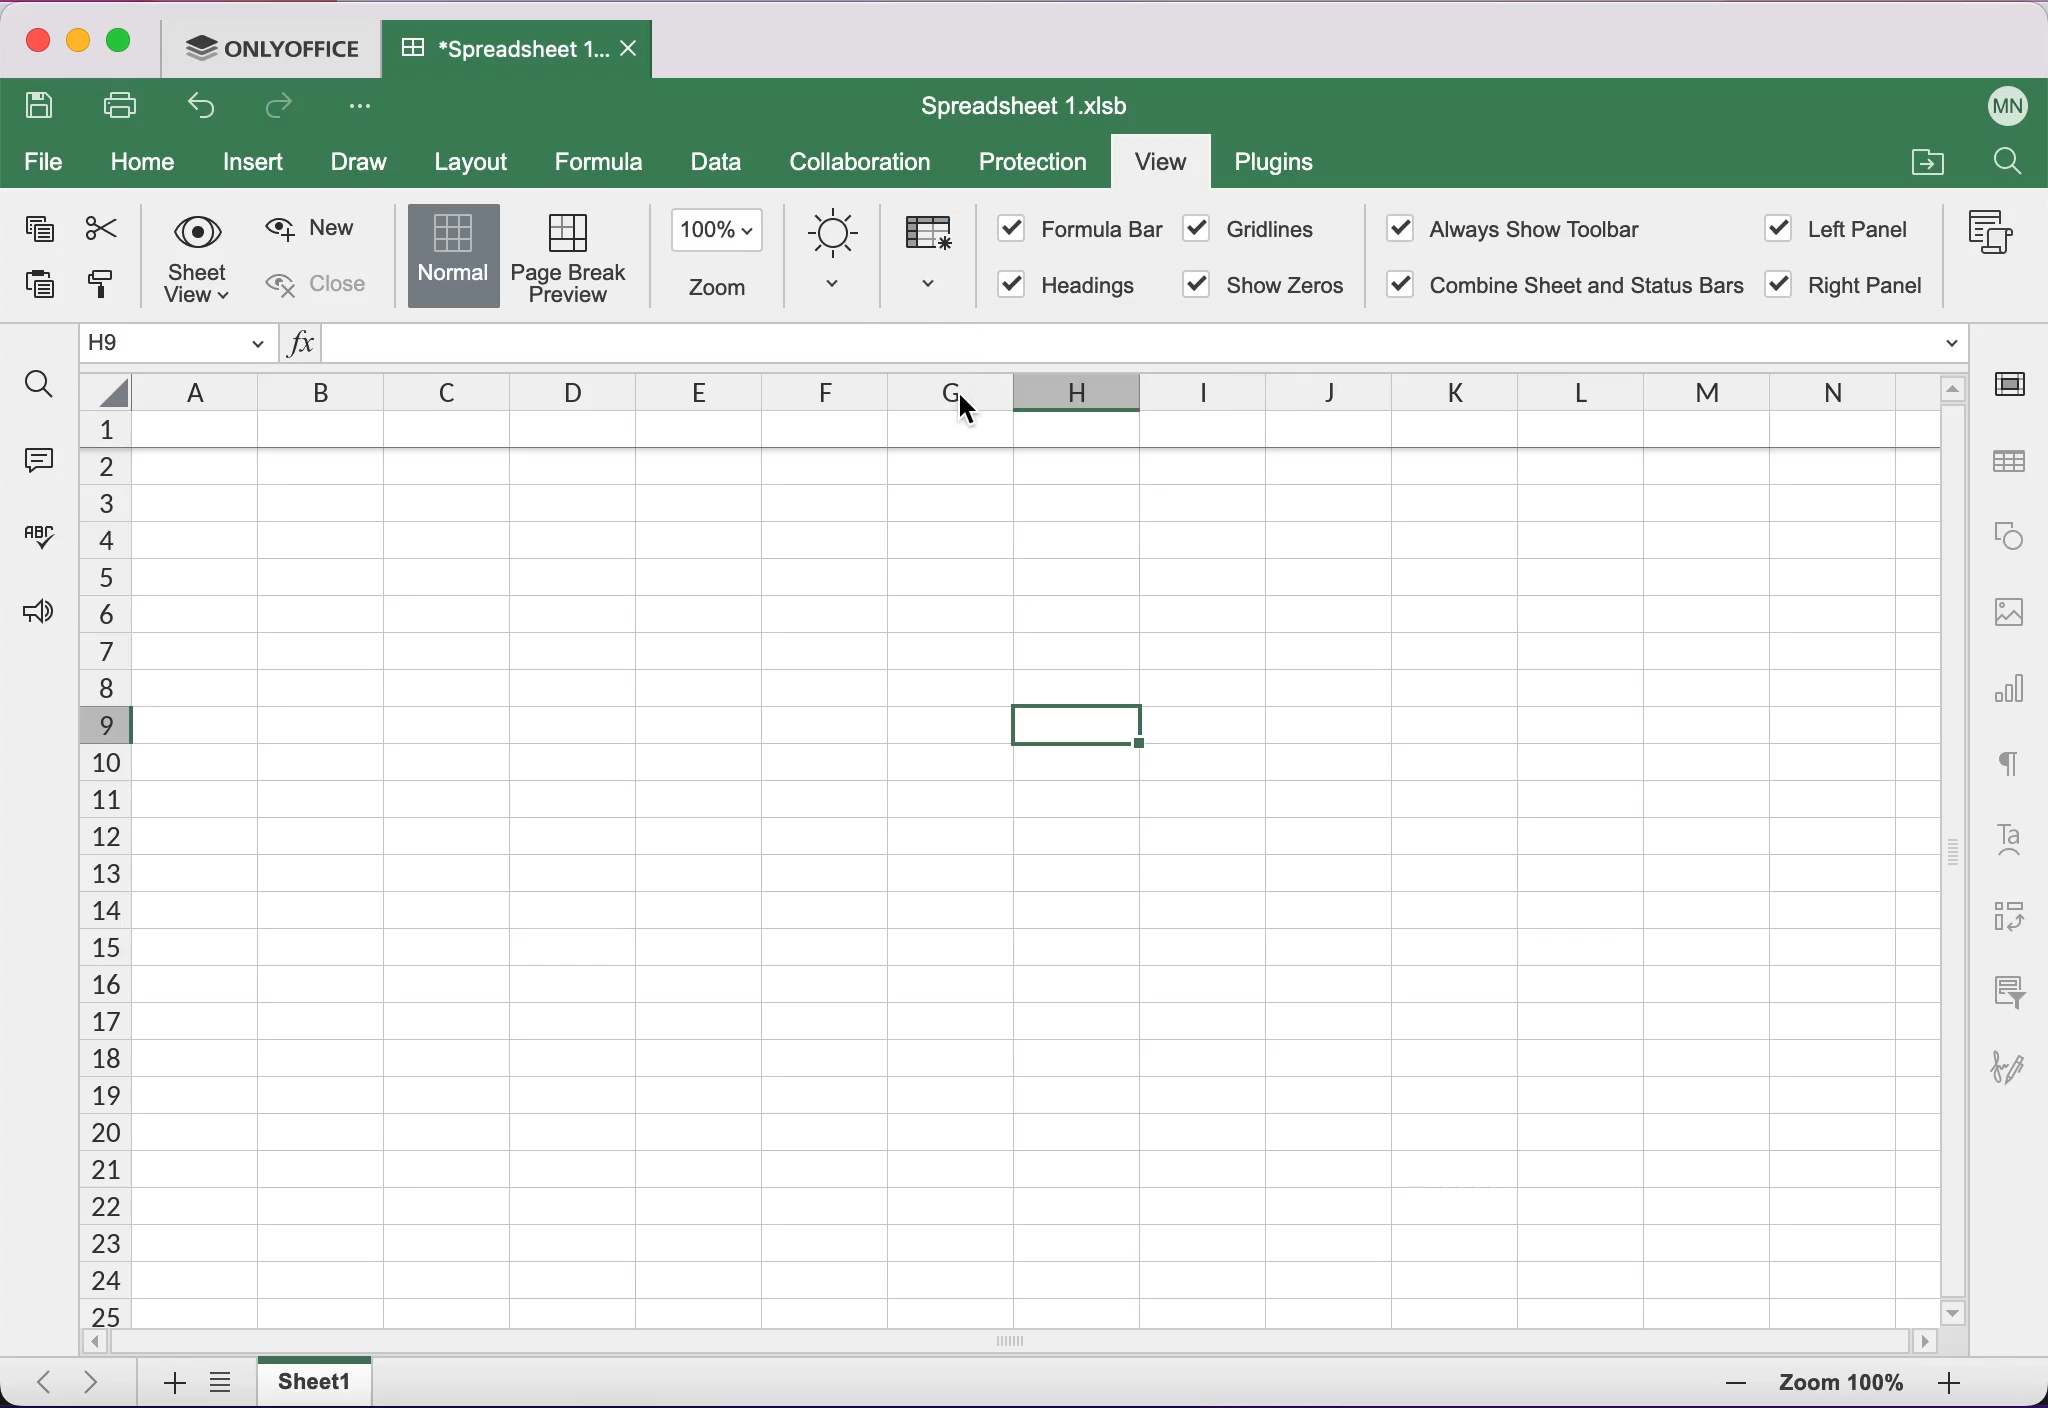  Describe the element at coordinates (98, 1384) in the screenshot. I see `next tab` at that location.